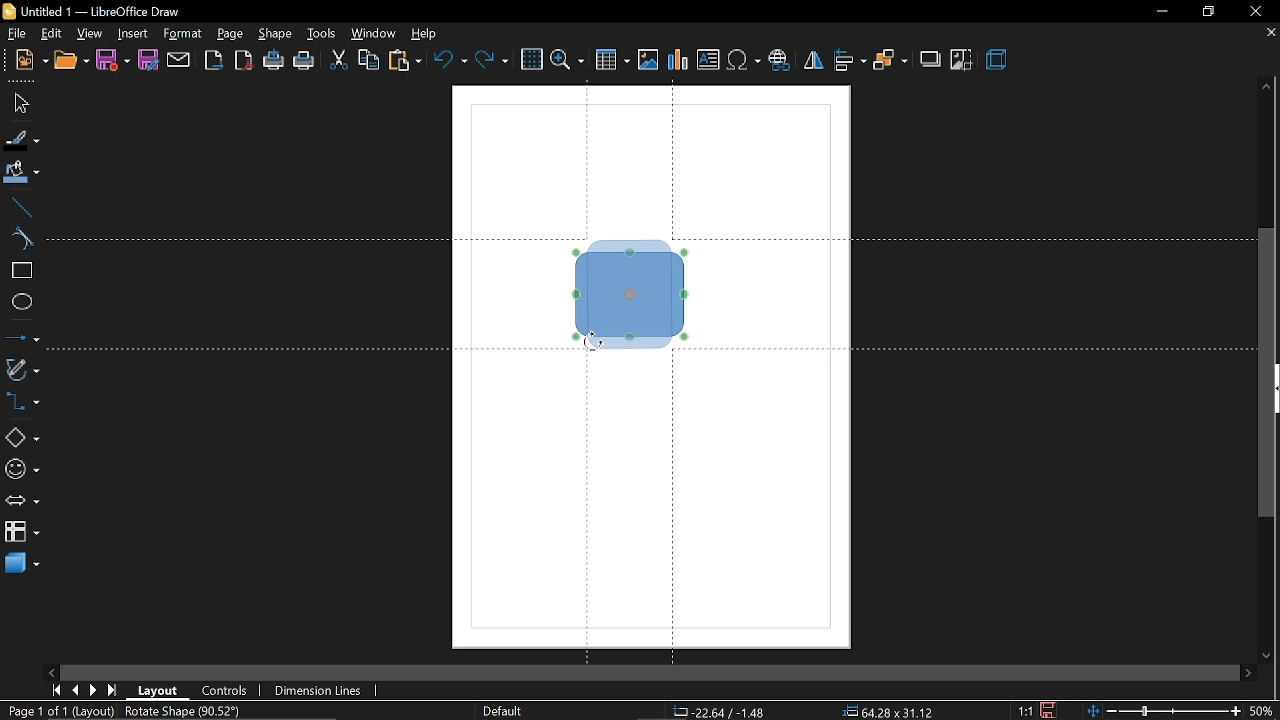 The width and height of the screenshot is (1280, 720). Describe the element at coordinates (1049, 710) in the screenshot. I see `save` at that location.